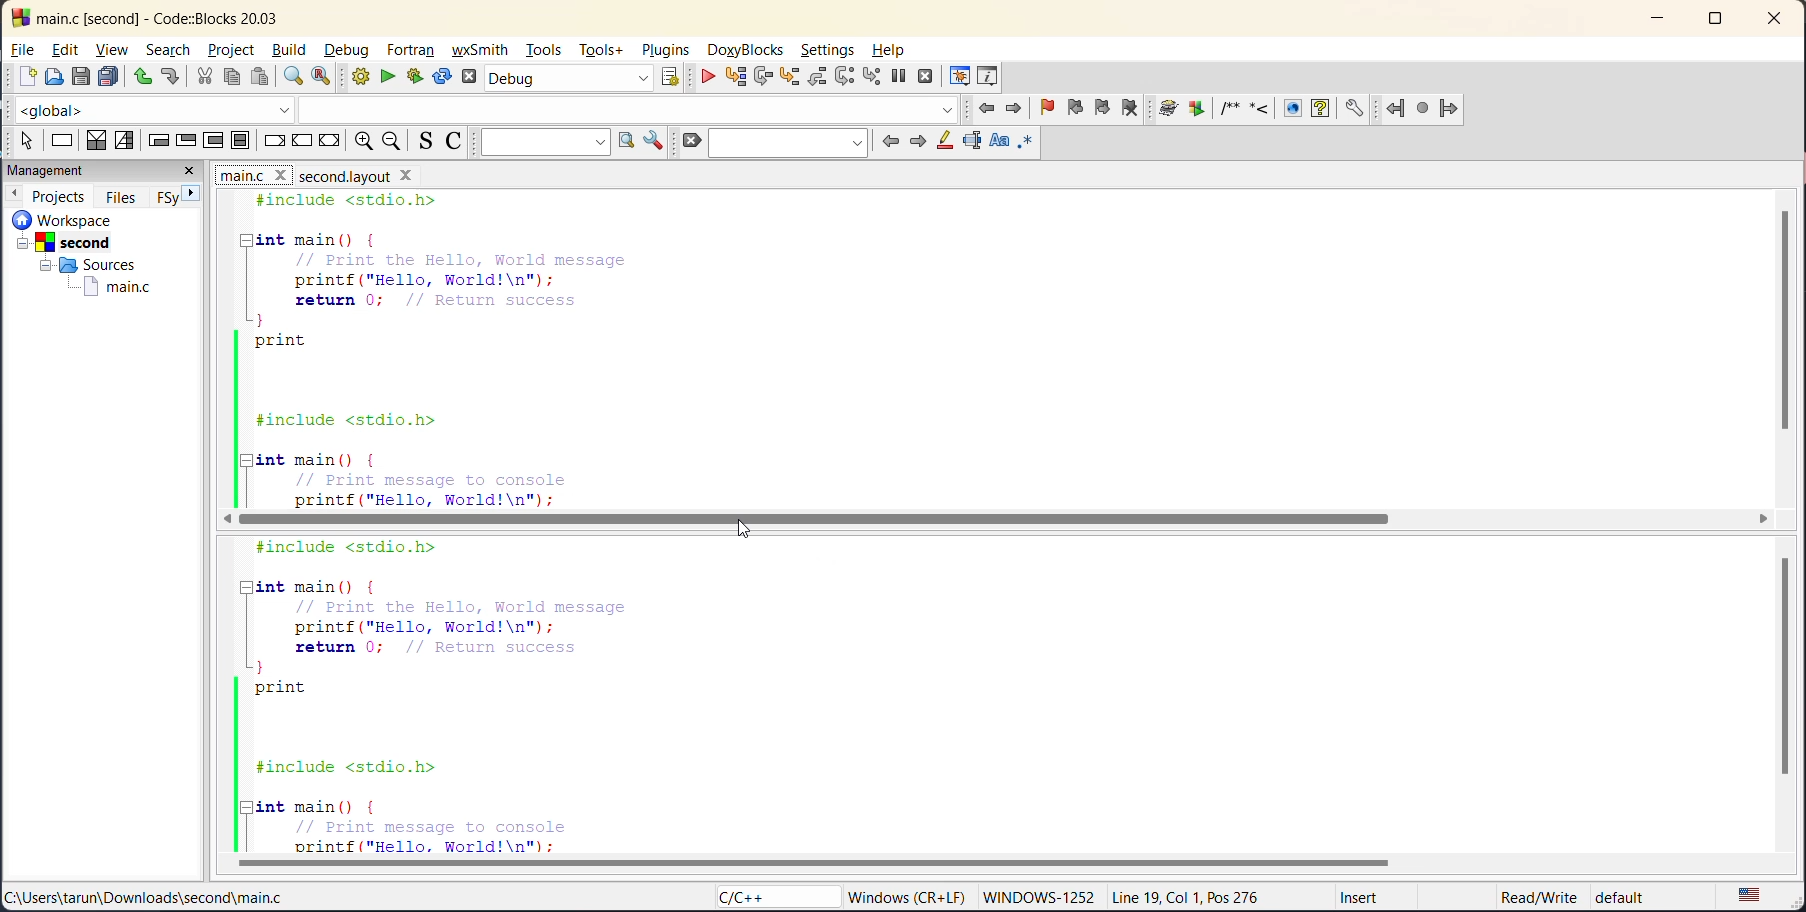  What do you see at coordinates (867, 76) in the screenshot?
I see `step into instruction` at bounding box center [867, 76].